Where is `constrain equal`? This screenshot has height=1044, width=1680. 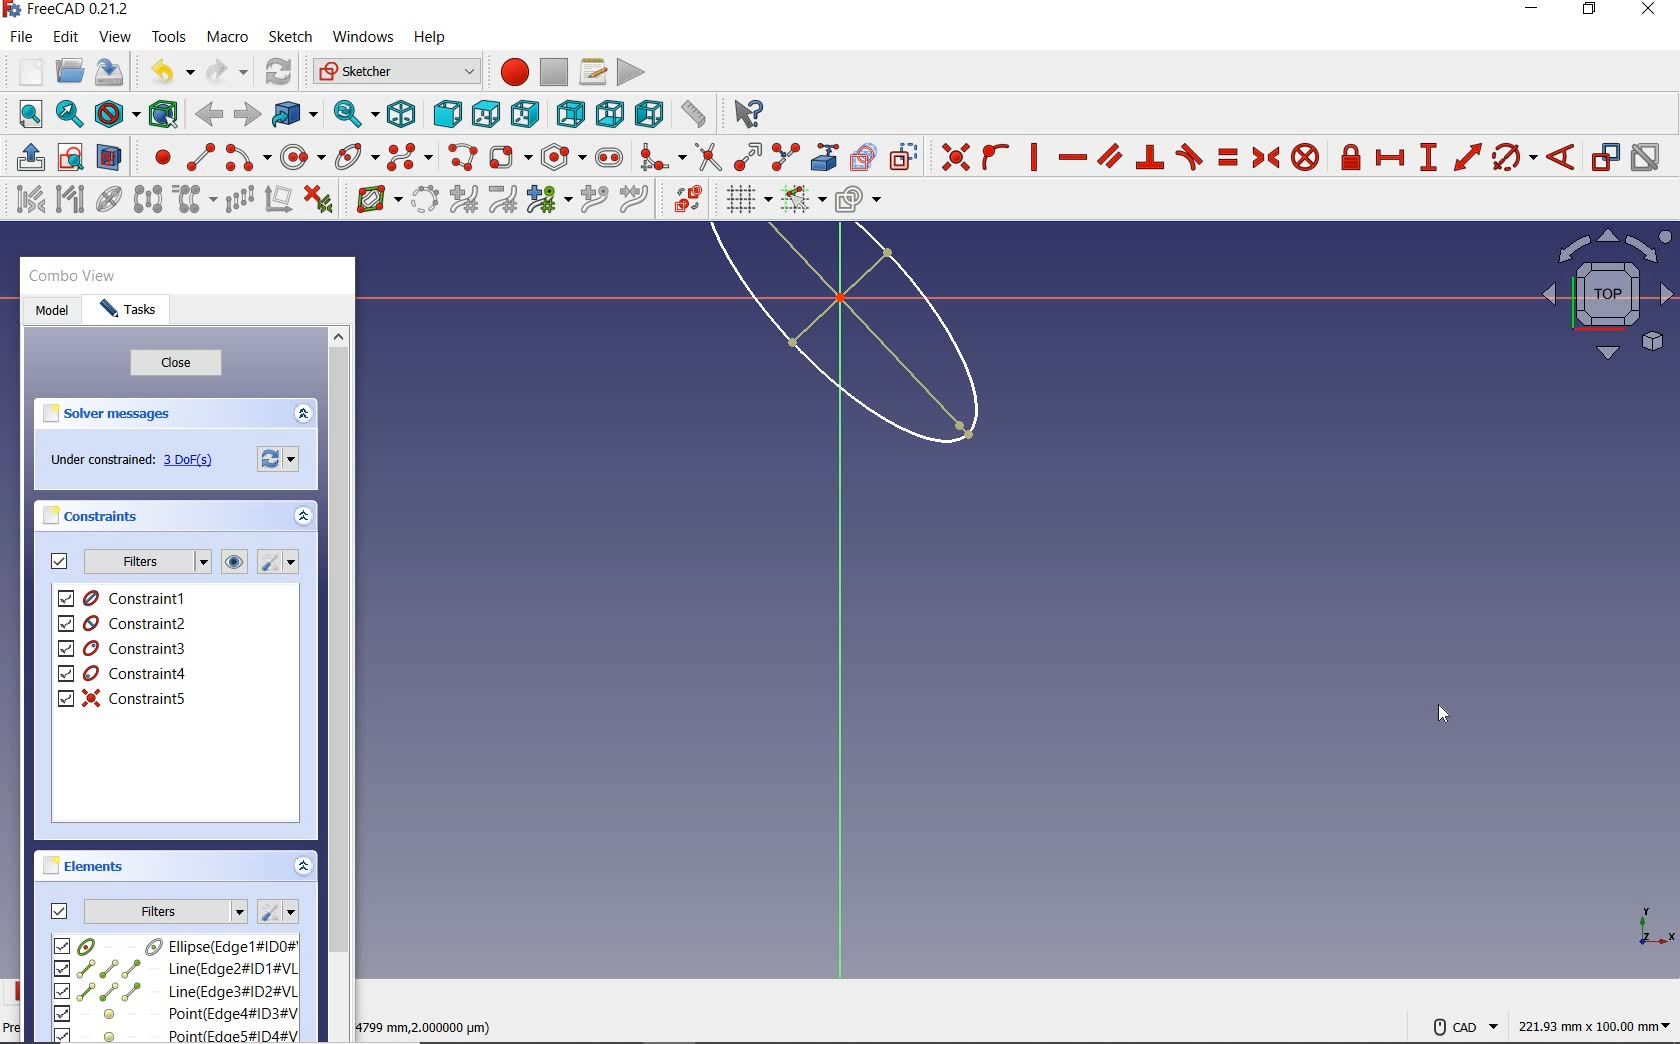 constrain equal is located at coordinates (1229, 157).